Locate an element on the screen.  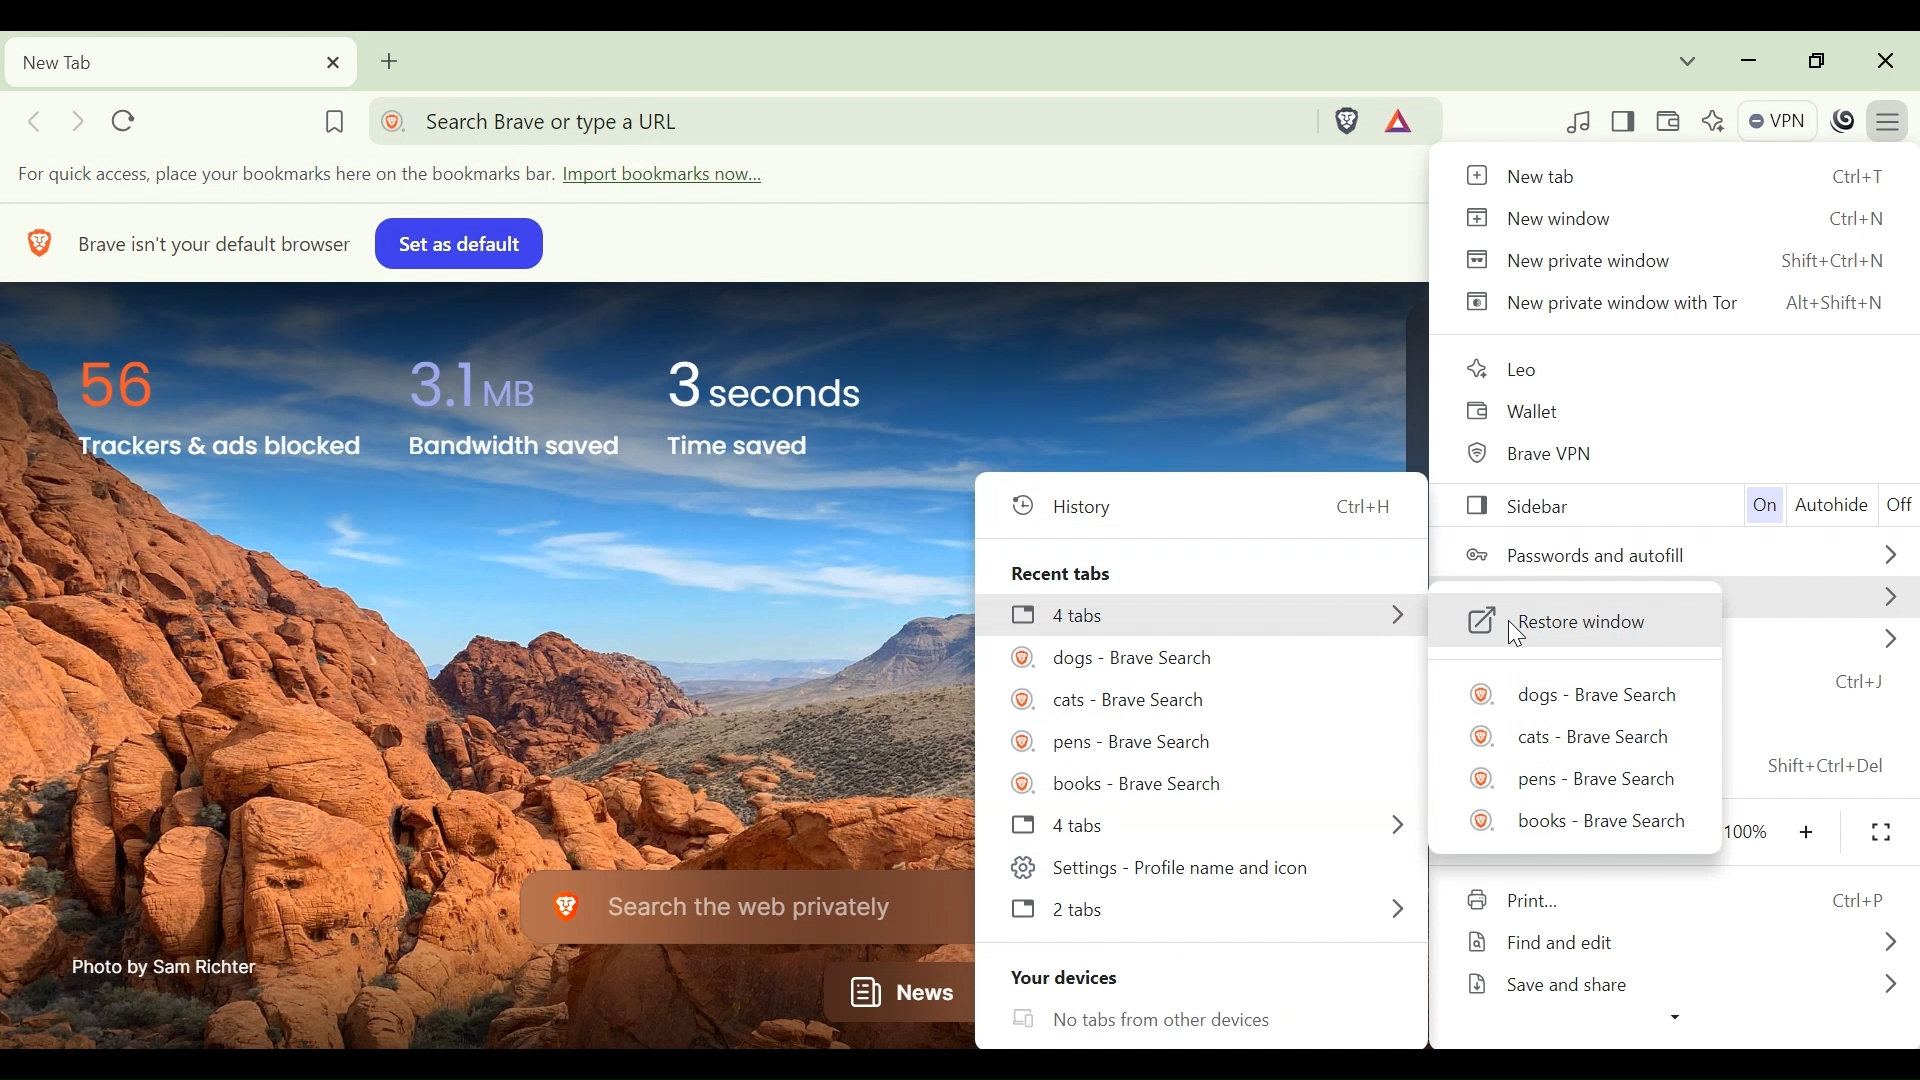
MORE is located at coordinates (1888, 597).